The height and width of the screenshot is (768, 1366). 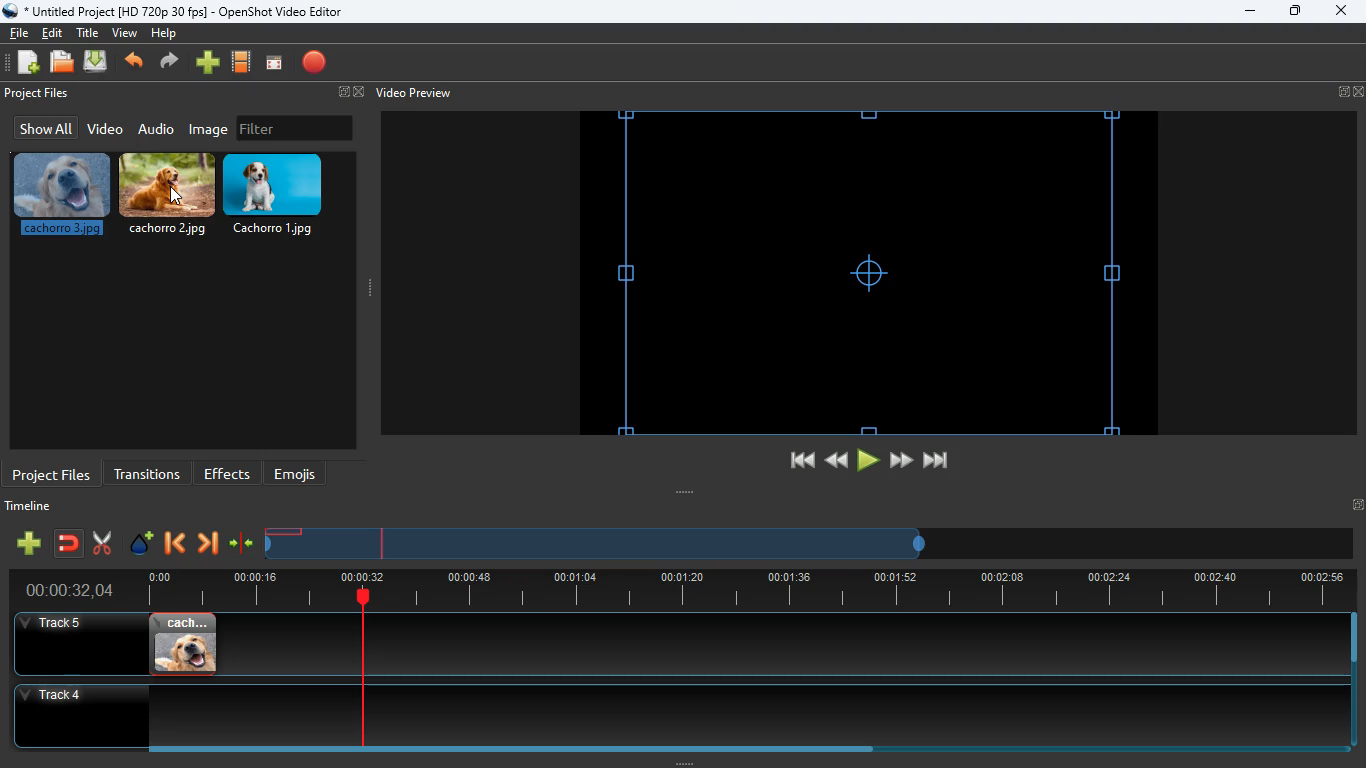 I want to click on record, so click(x=316, y=64).